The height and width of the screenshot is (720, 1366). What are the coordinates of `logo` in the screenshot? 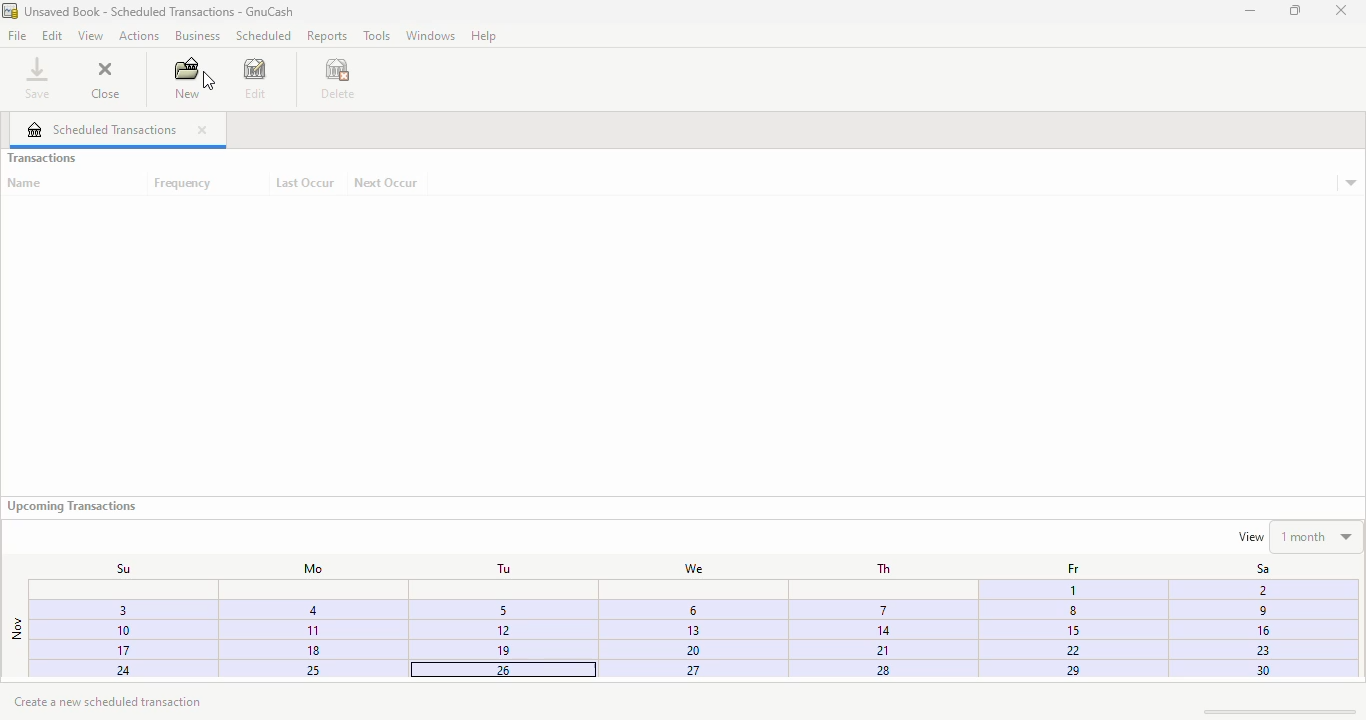 It's located at (10, 10).